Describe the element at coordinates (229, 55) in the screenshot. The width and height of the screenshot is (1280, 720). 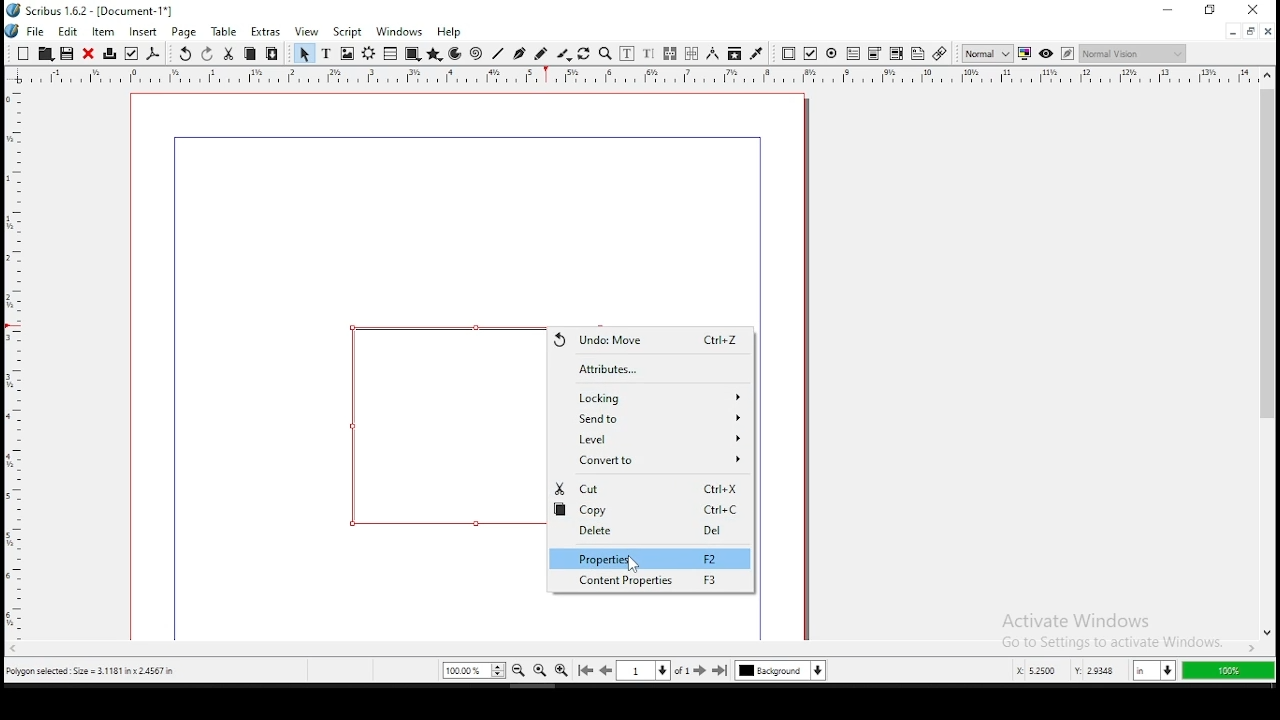
I see `cut` at that location.